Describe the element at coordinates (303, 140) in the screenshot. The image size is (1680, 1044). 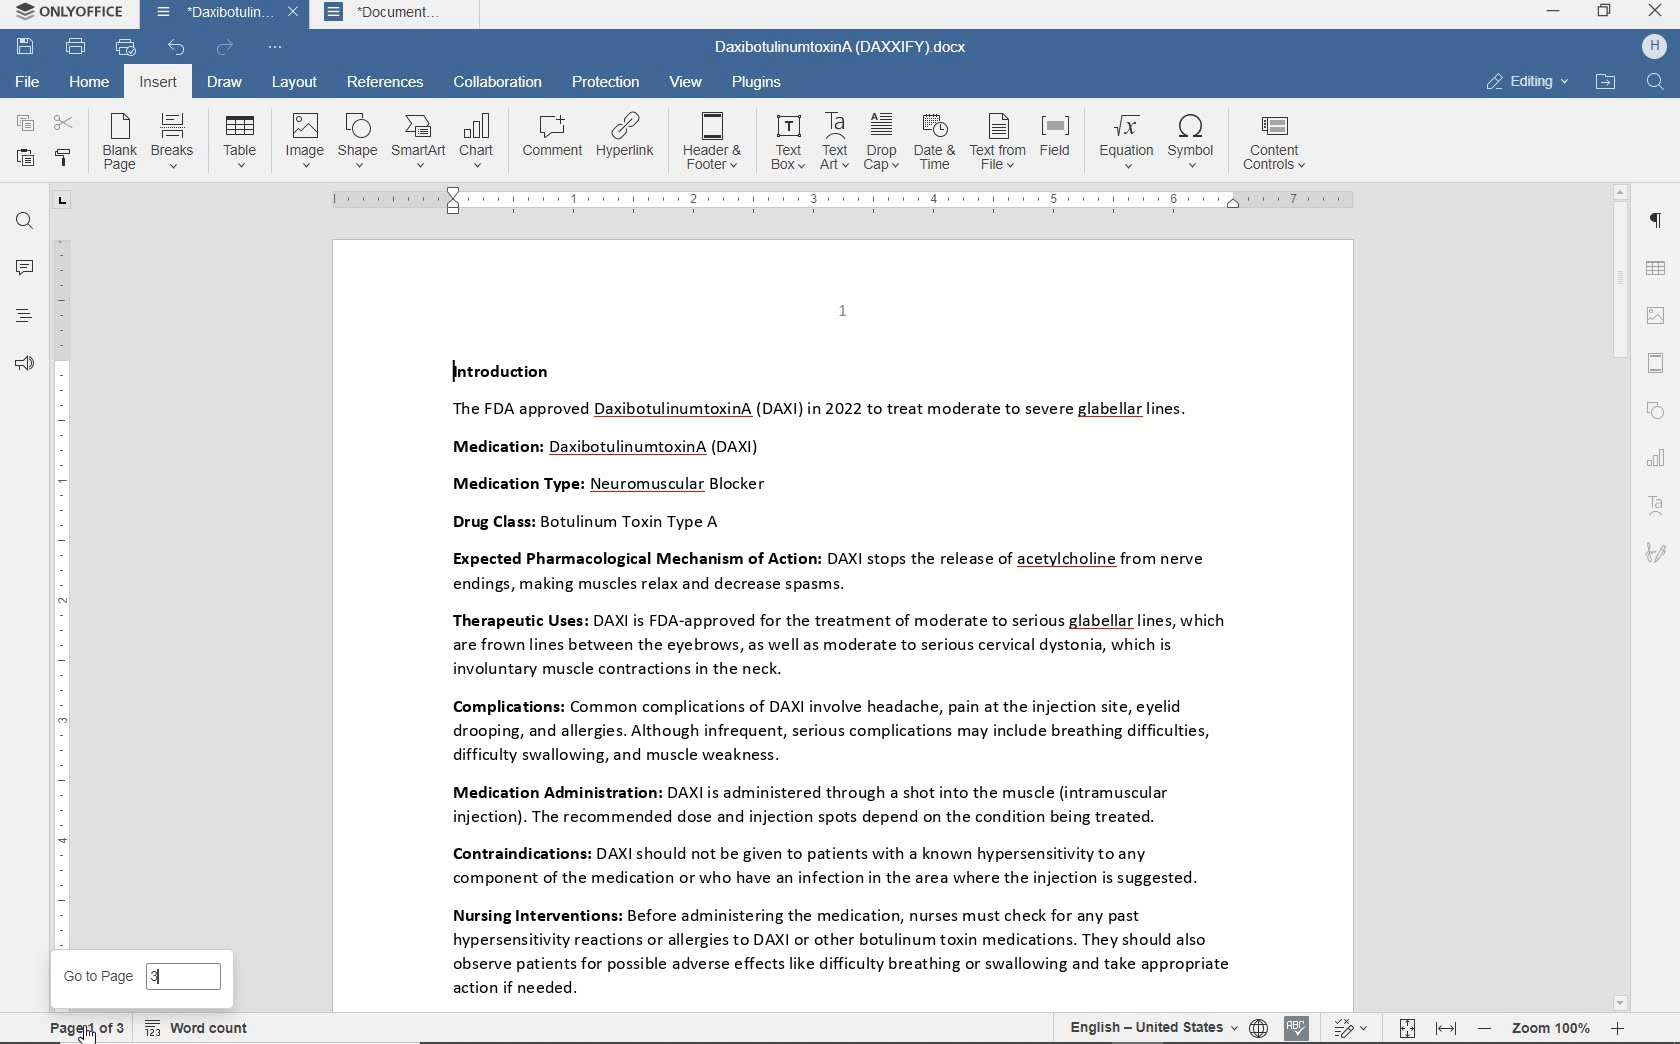
I see `image` at that location.